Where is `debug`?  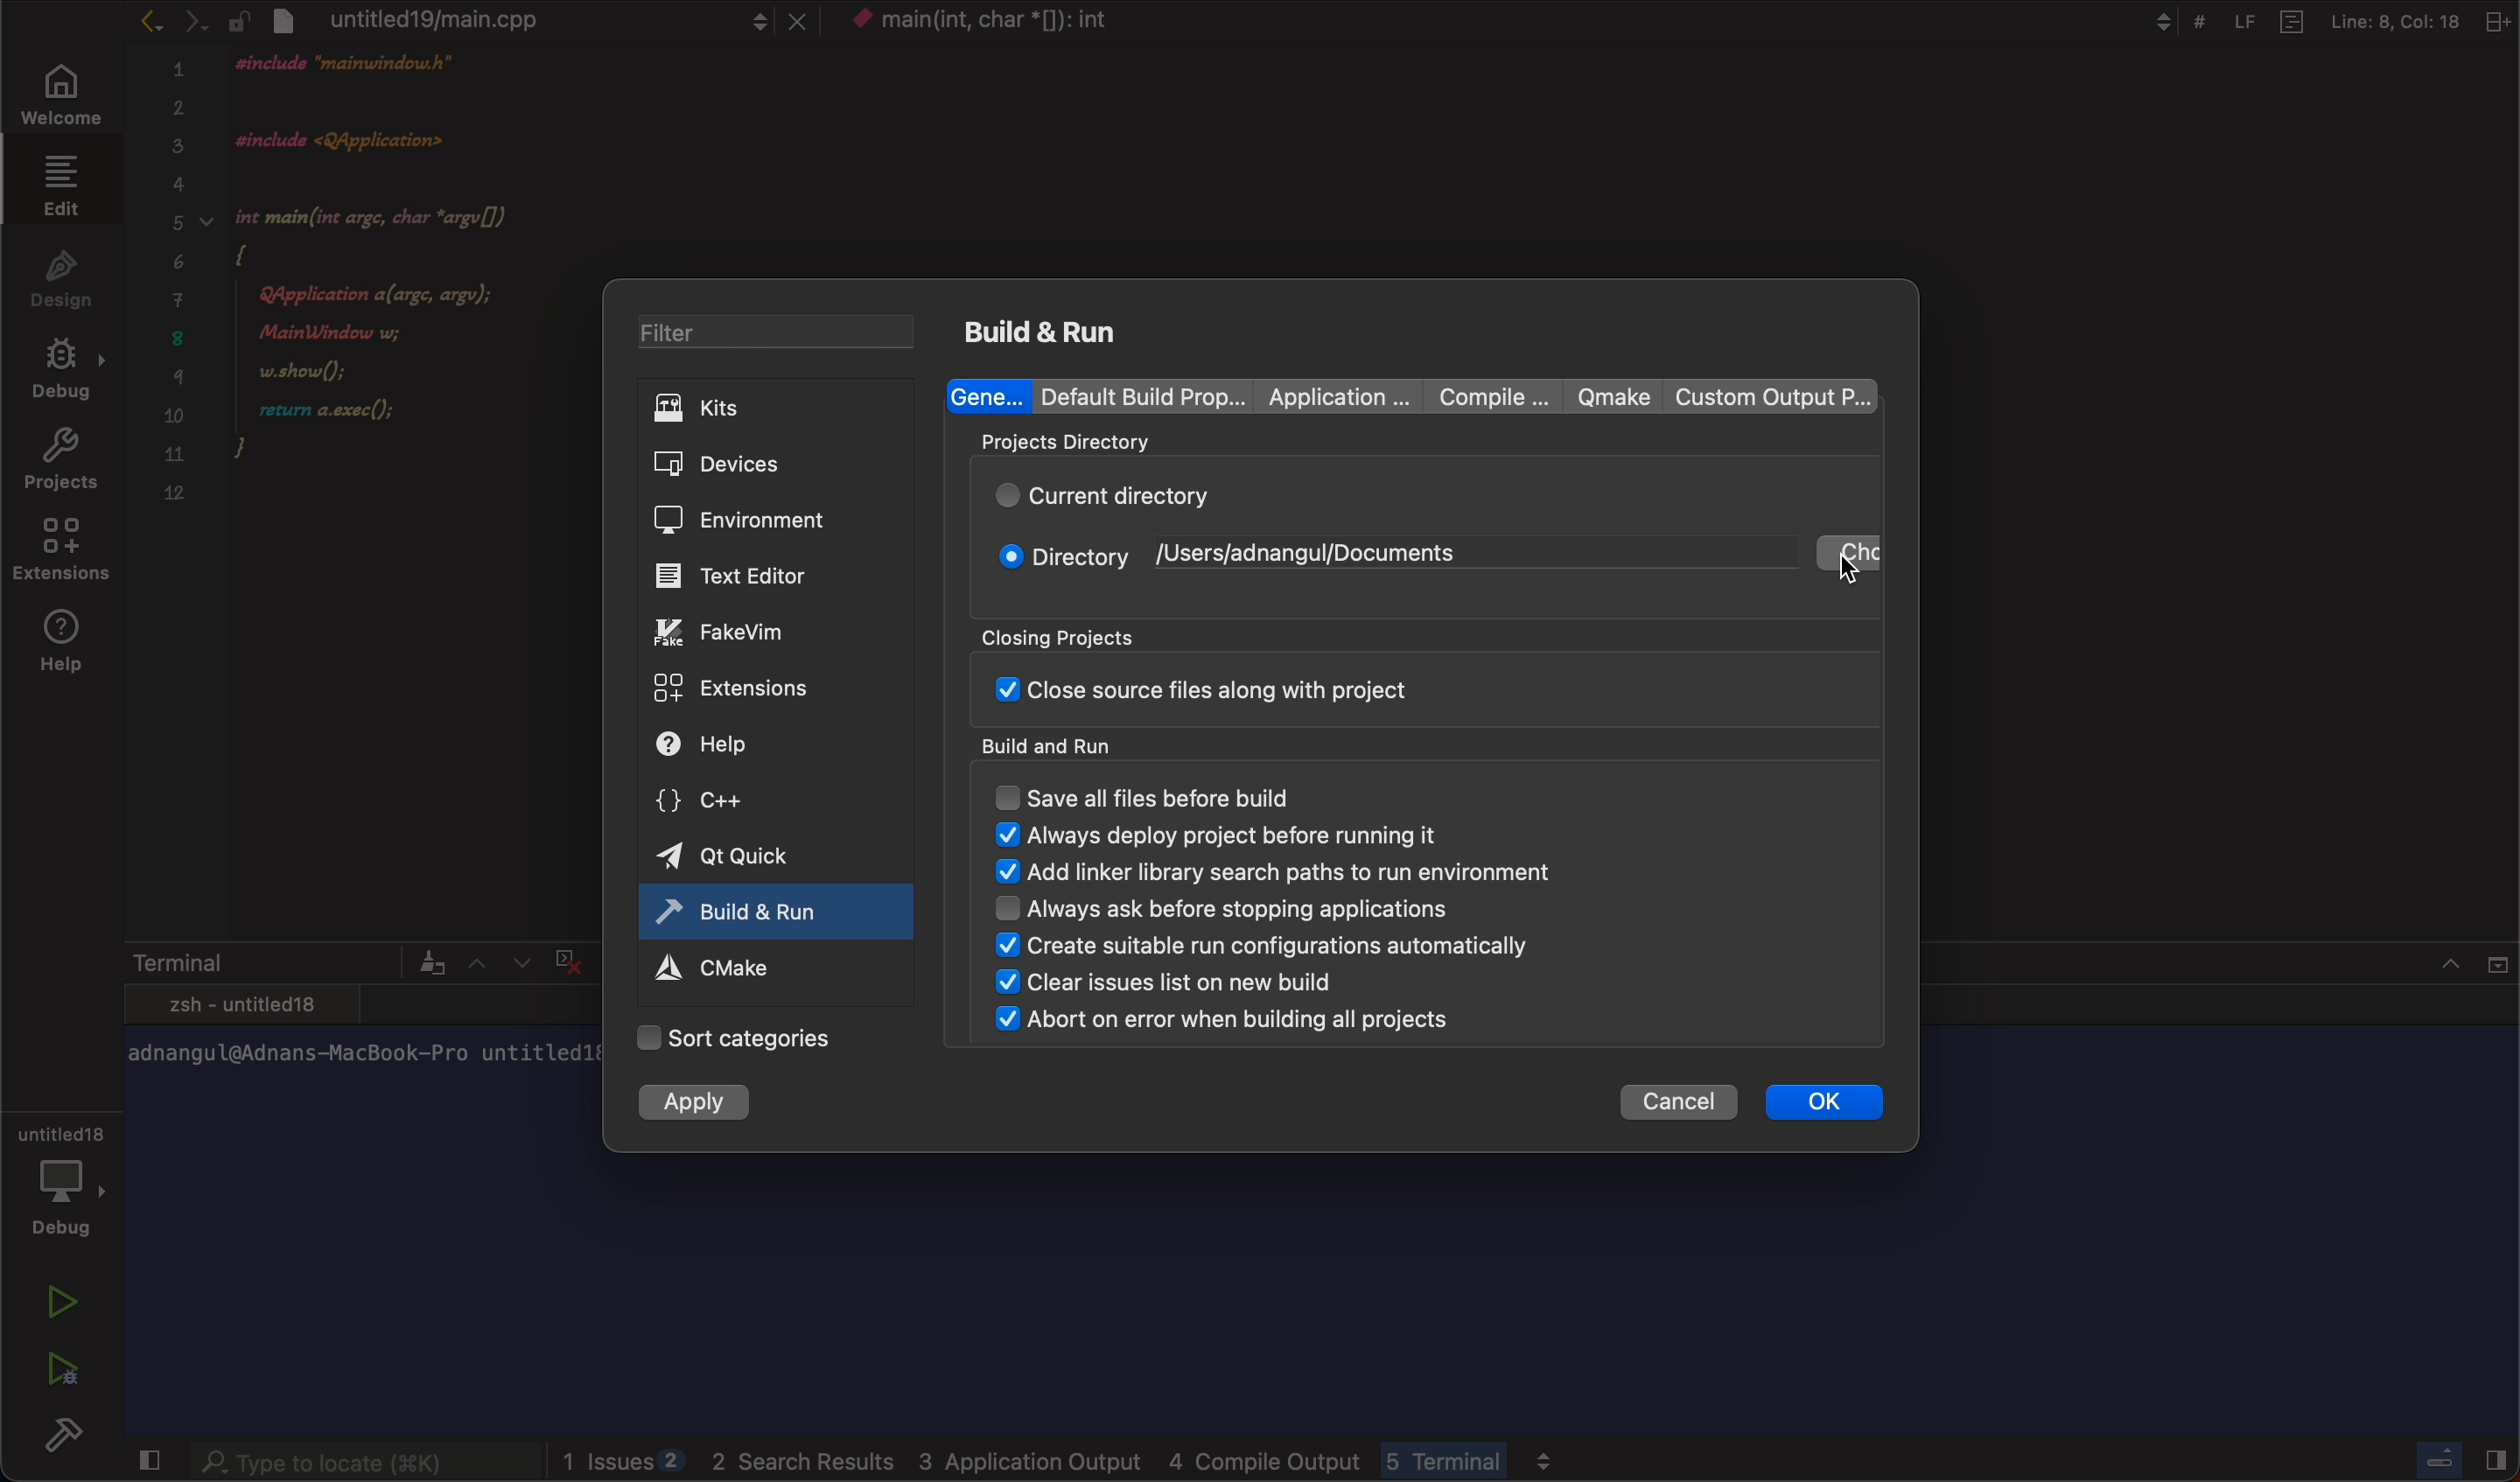 debug is located at coordinates (68, 1179).